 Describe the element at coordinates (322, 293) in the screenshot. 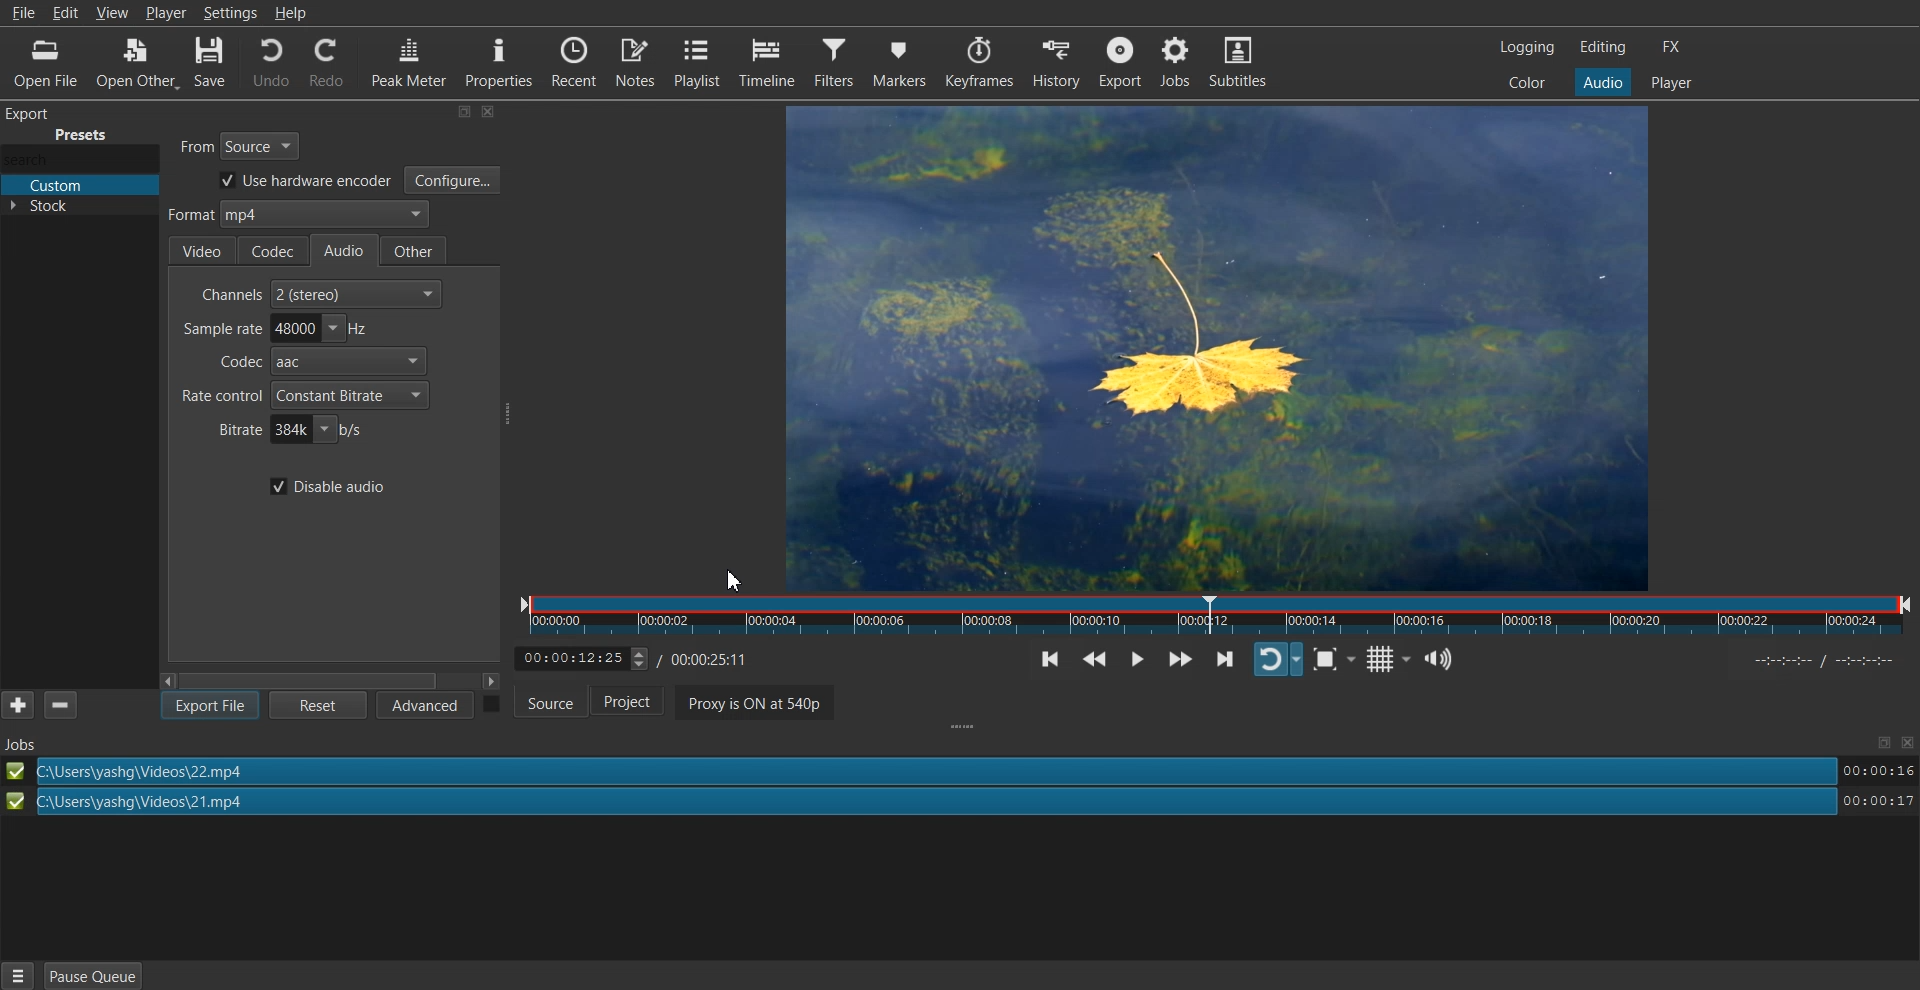

I see `Channel ` at that location.